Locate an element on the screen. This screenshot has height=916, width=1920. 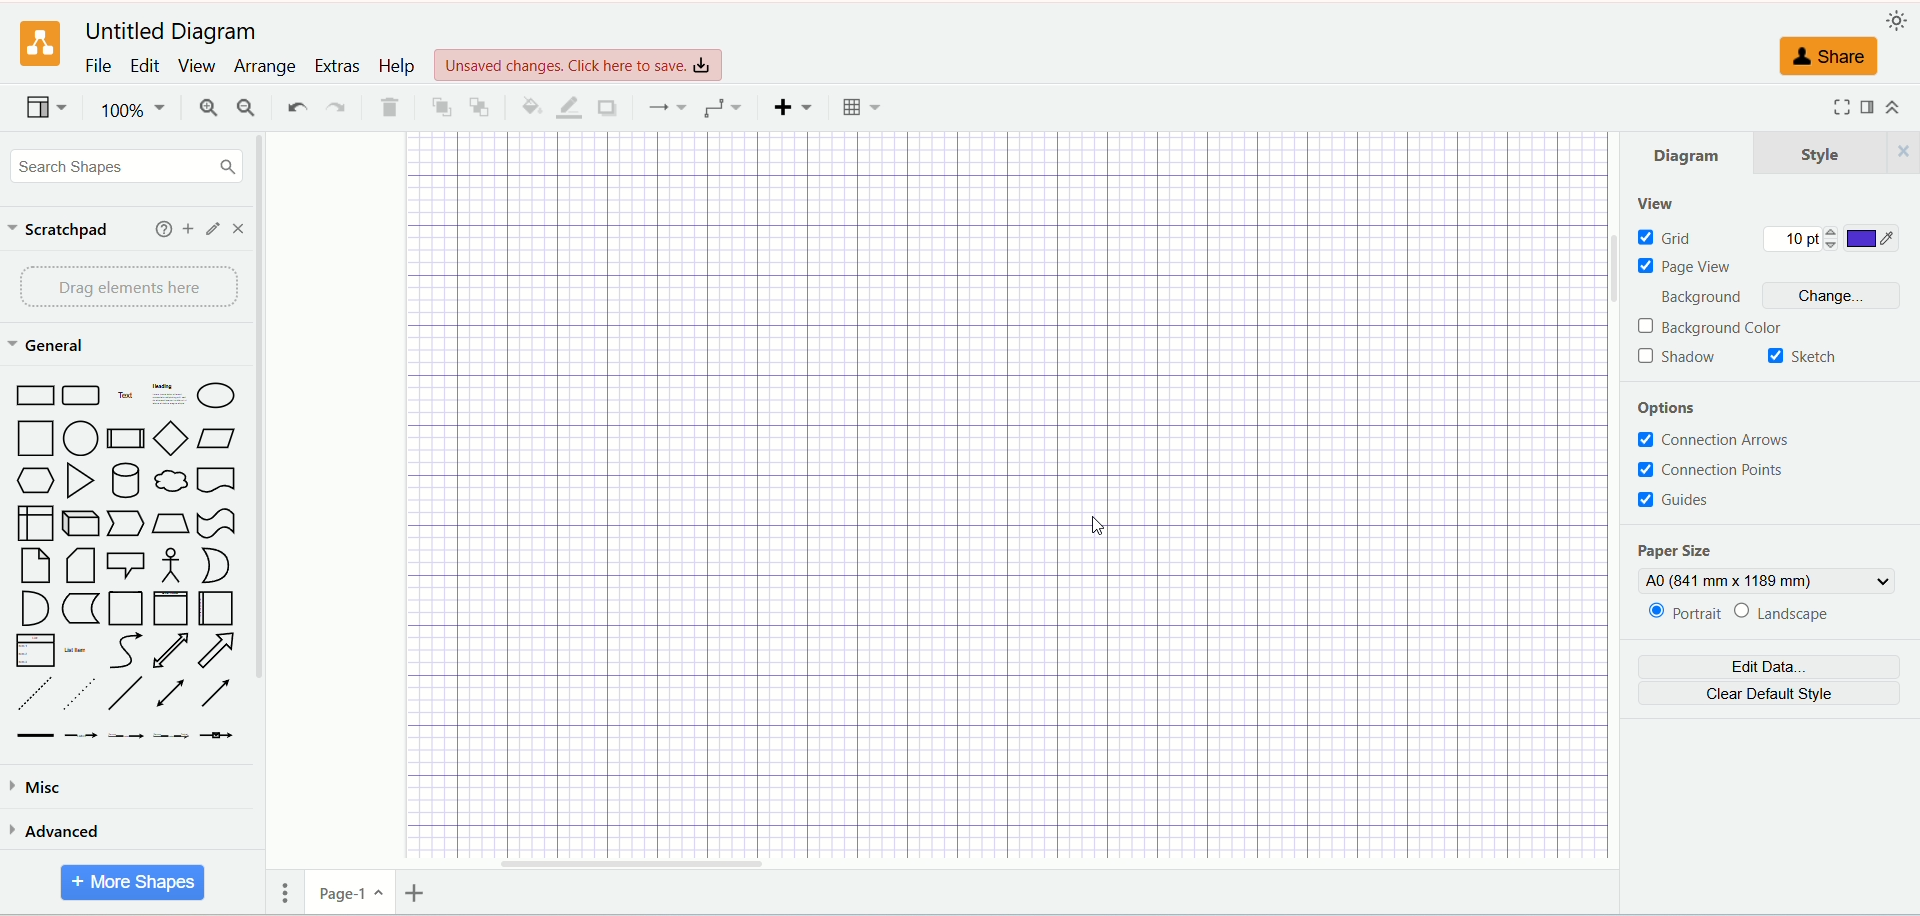
logo is located at coordinates (40, 45).